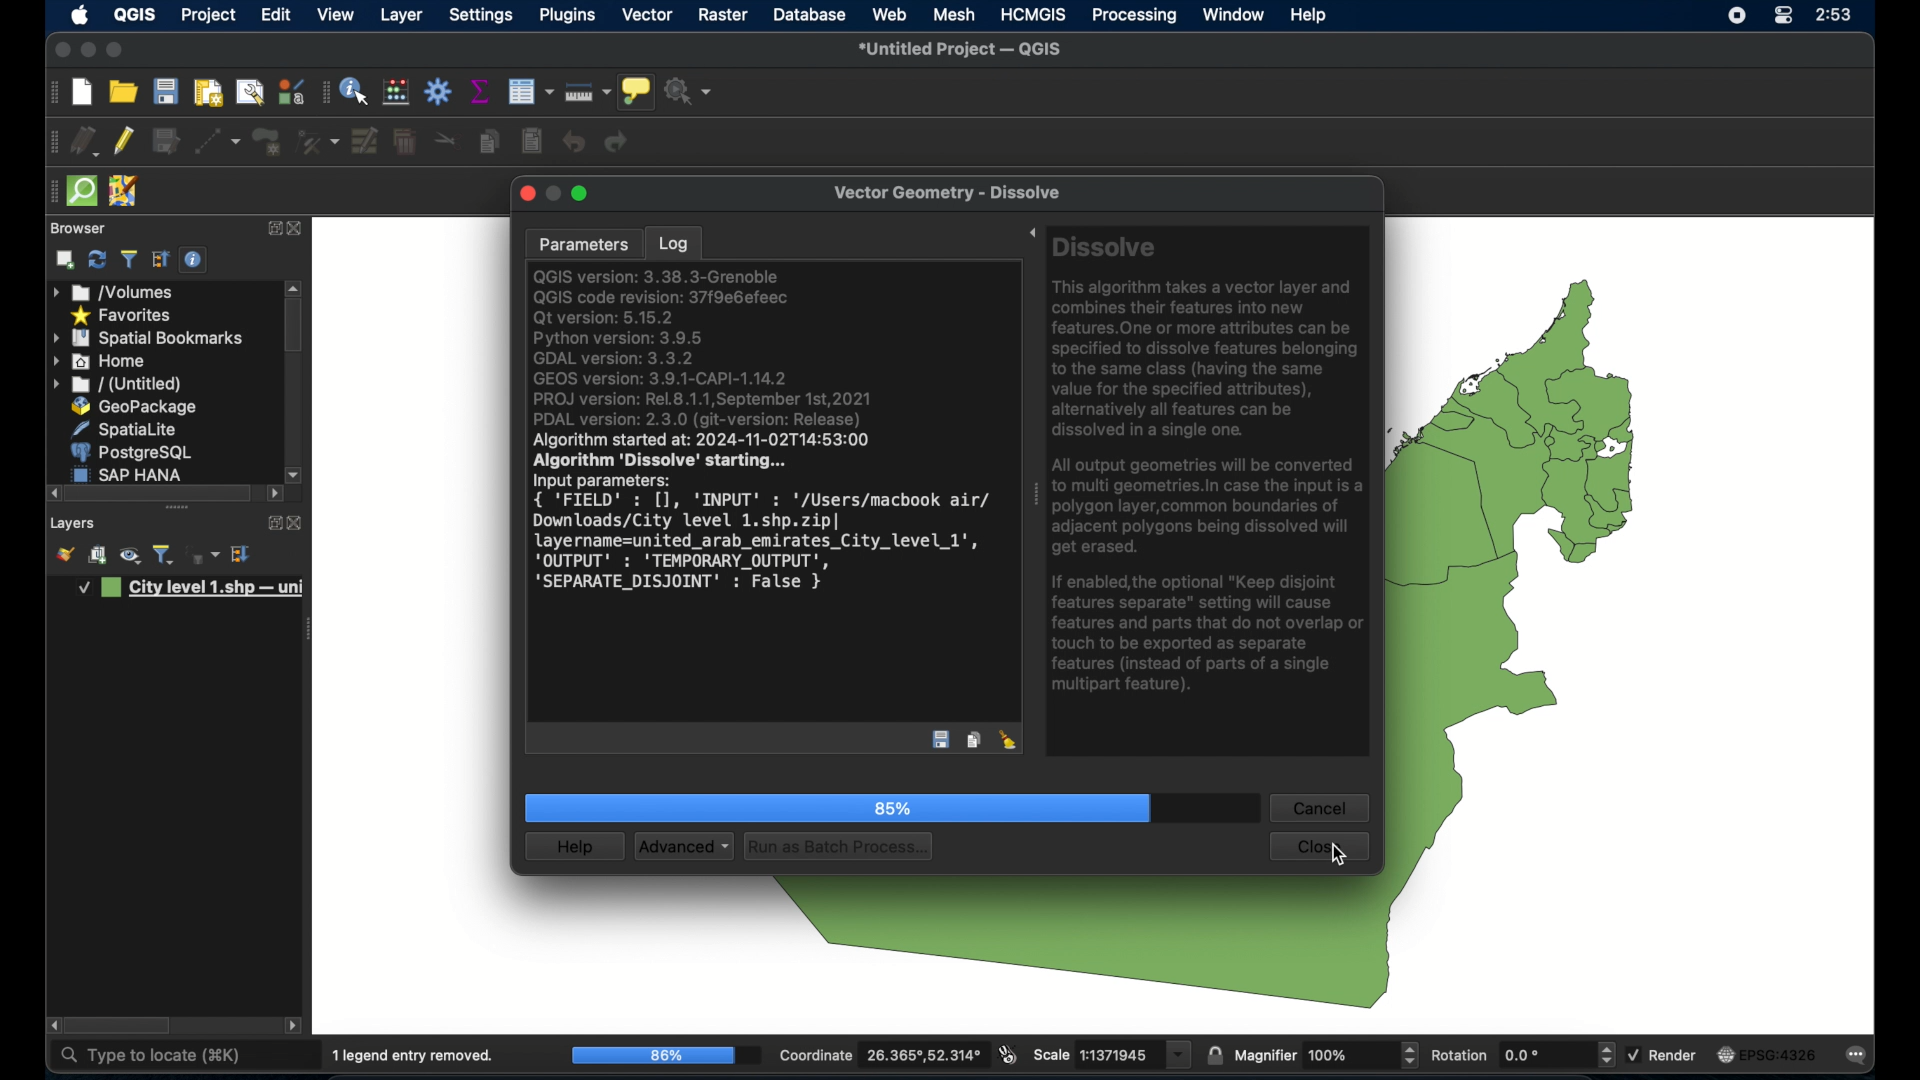 The image size is (1920, 1080). I want to click on save project, so click(167, 92).